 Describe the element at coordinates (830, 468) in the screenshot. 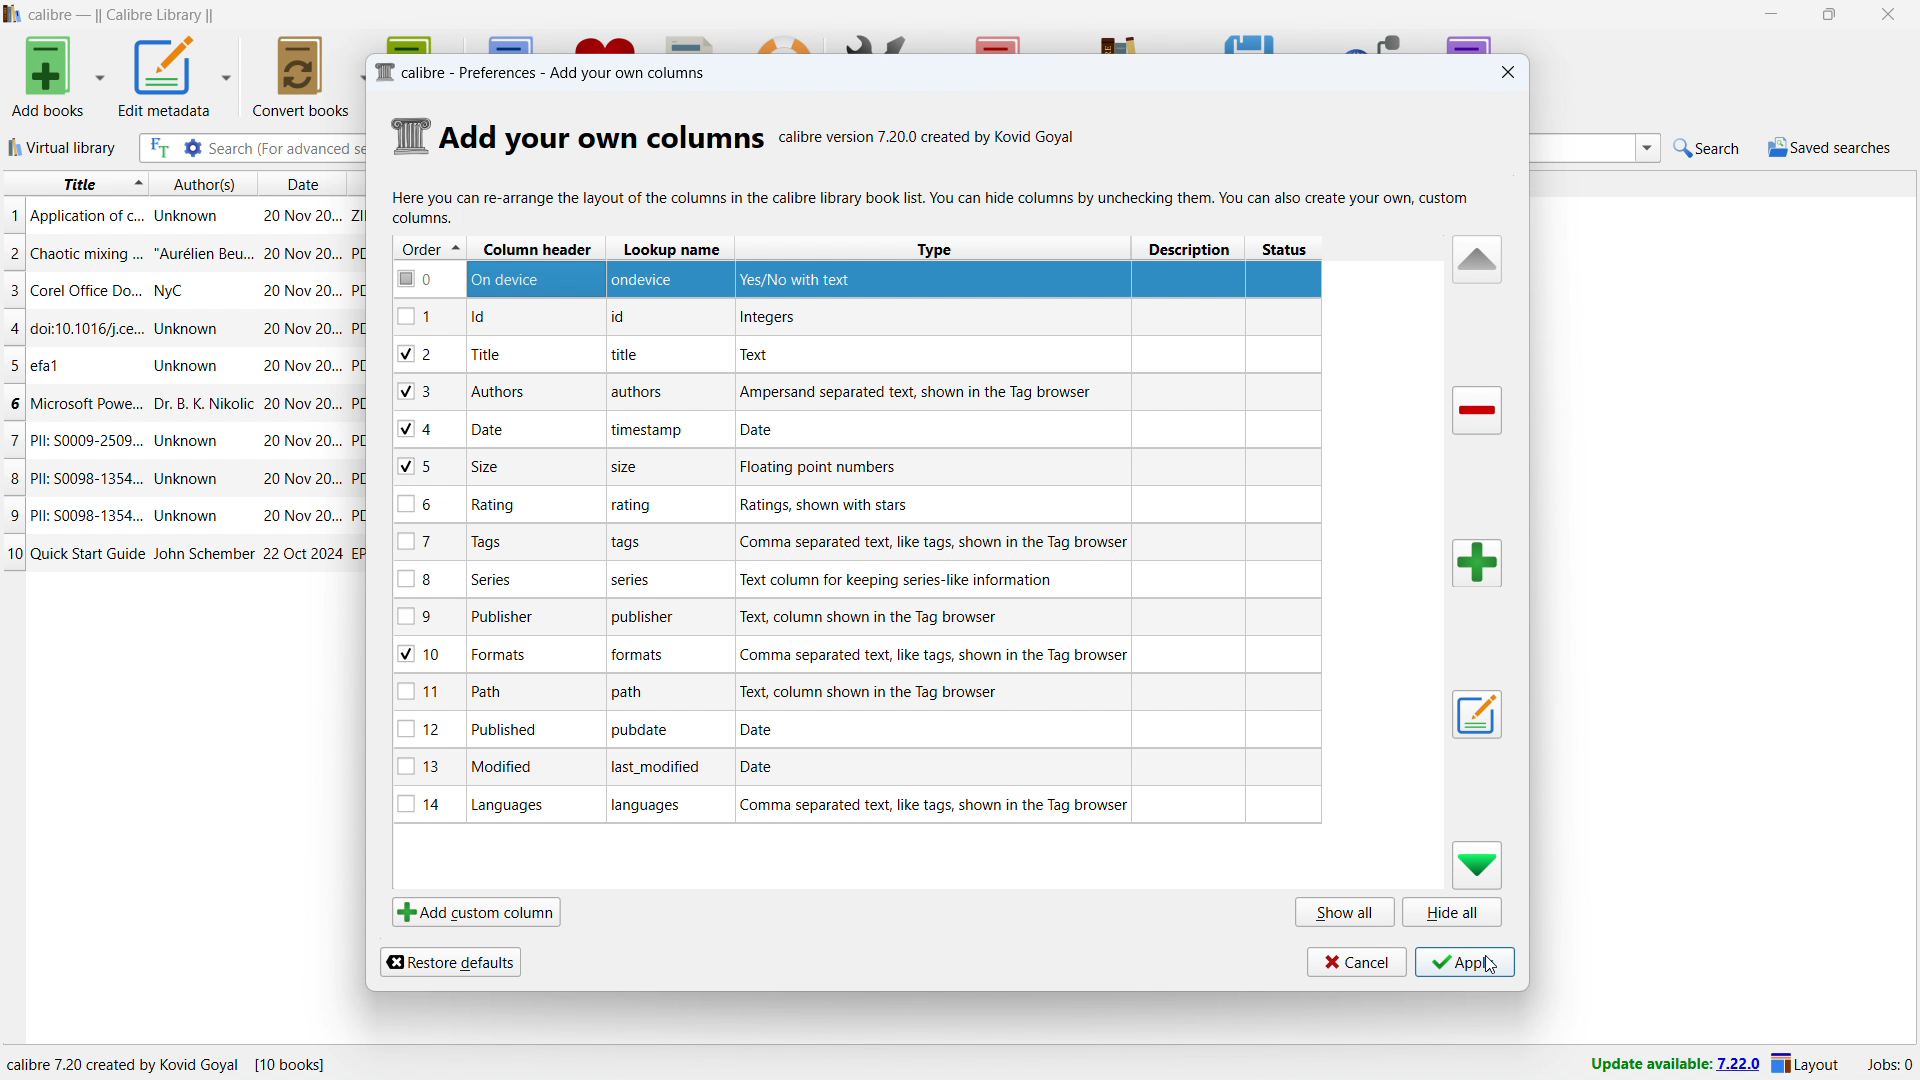

I see `Floating point numbers` at that location.